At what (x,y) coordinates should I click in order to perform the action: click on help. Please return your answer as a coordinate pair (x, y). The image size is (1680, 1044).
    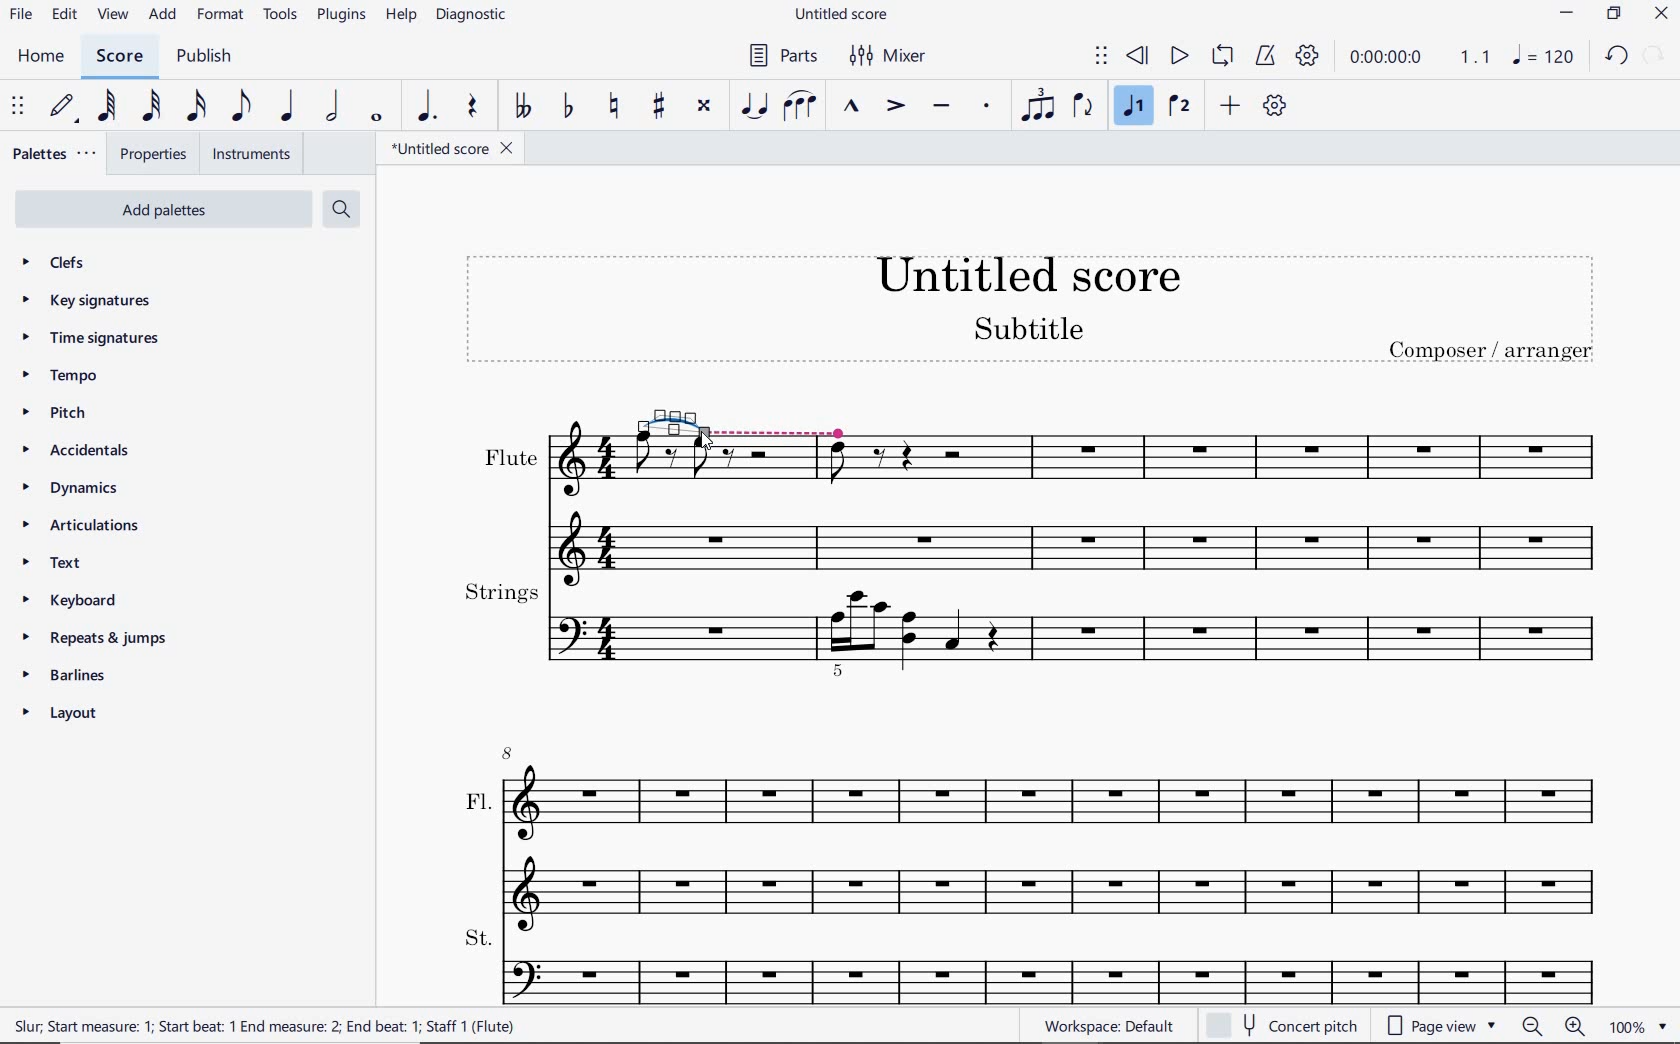
    Looking at the image, I should click on (401, 16).